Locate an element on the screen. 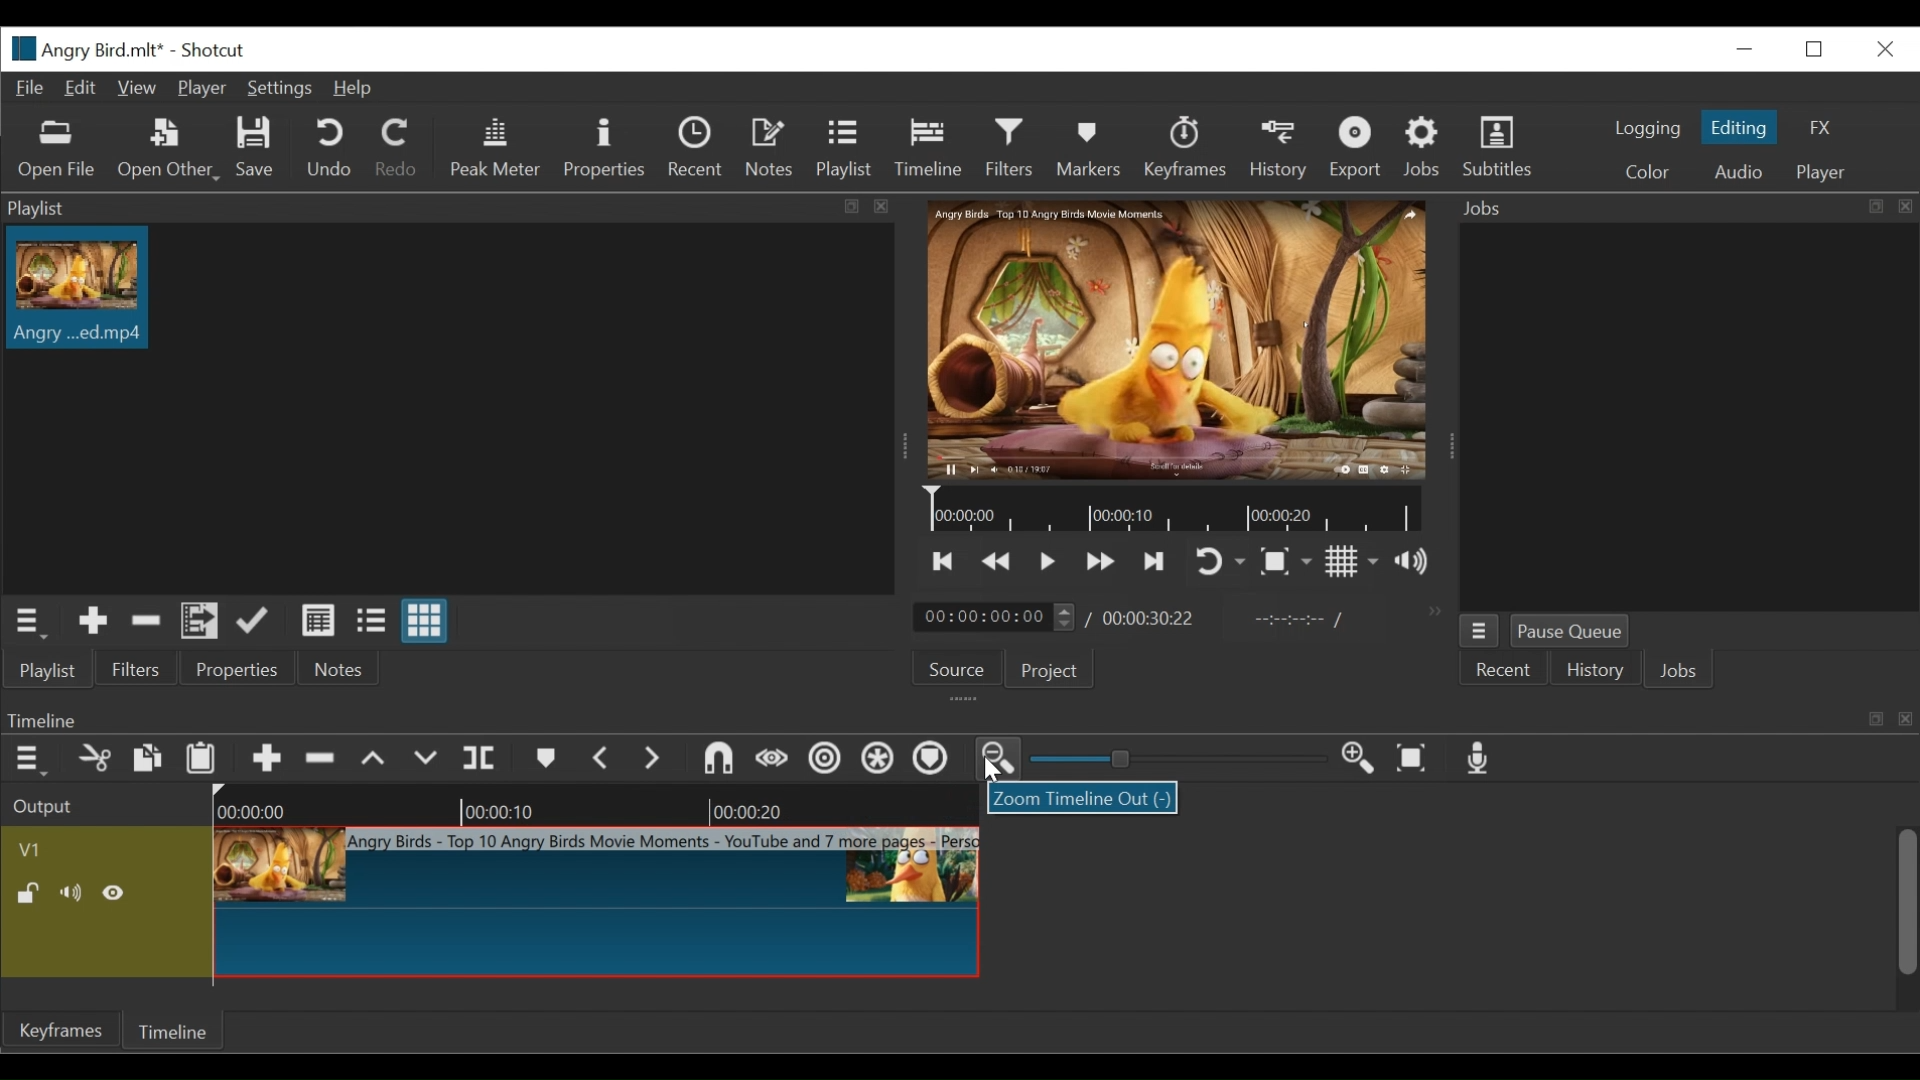 Image resolution: width=1920 pixels, height=1080 pixels. Markers is located at coordinates (1091, 148).